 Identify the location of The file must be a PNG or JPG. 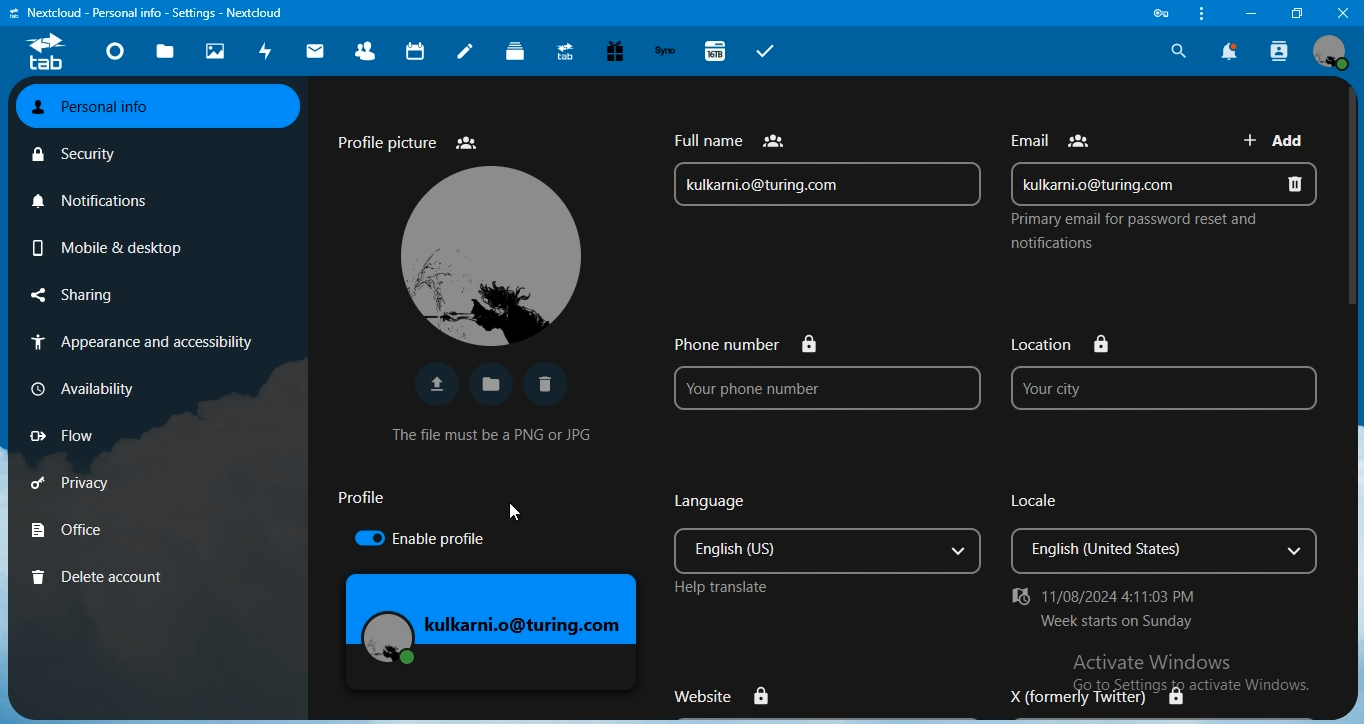
(495, 432).